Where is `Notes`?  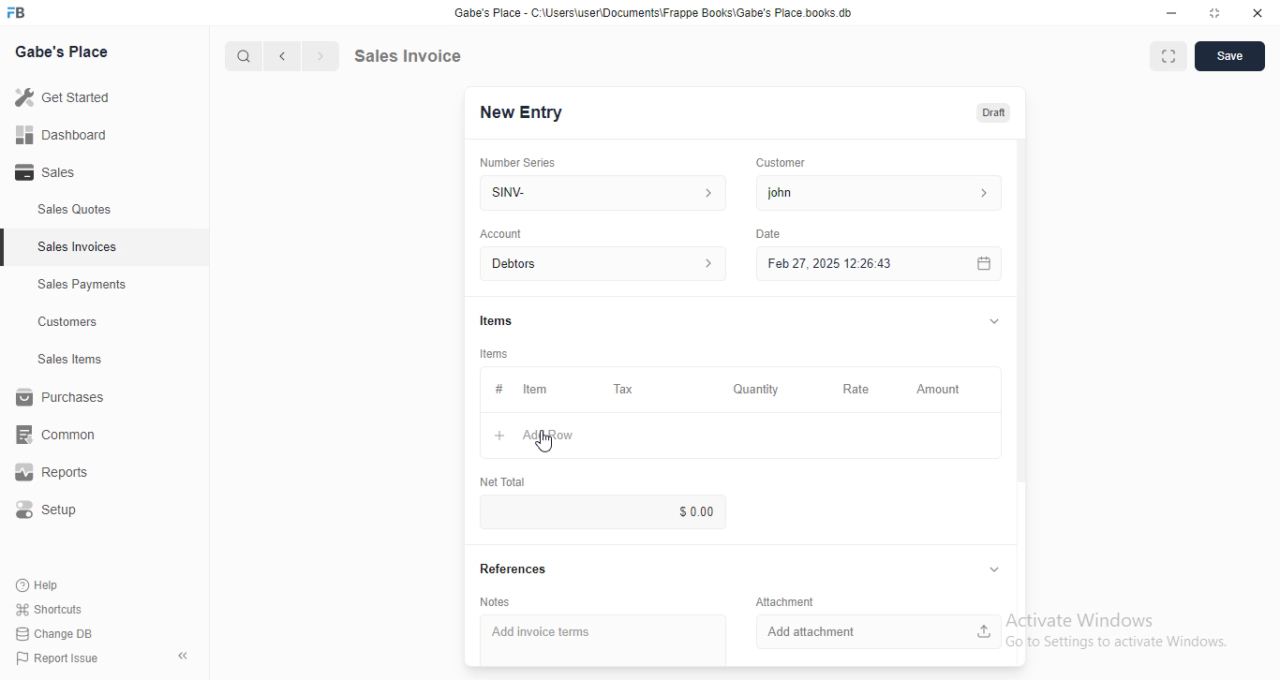 Notes is located at coordinates (496, 600).